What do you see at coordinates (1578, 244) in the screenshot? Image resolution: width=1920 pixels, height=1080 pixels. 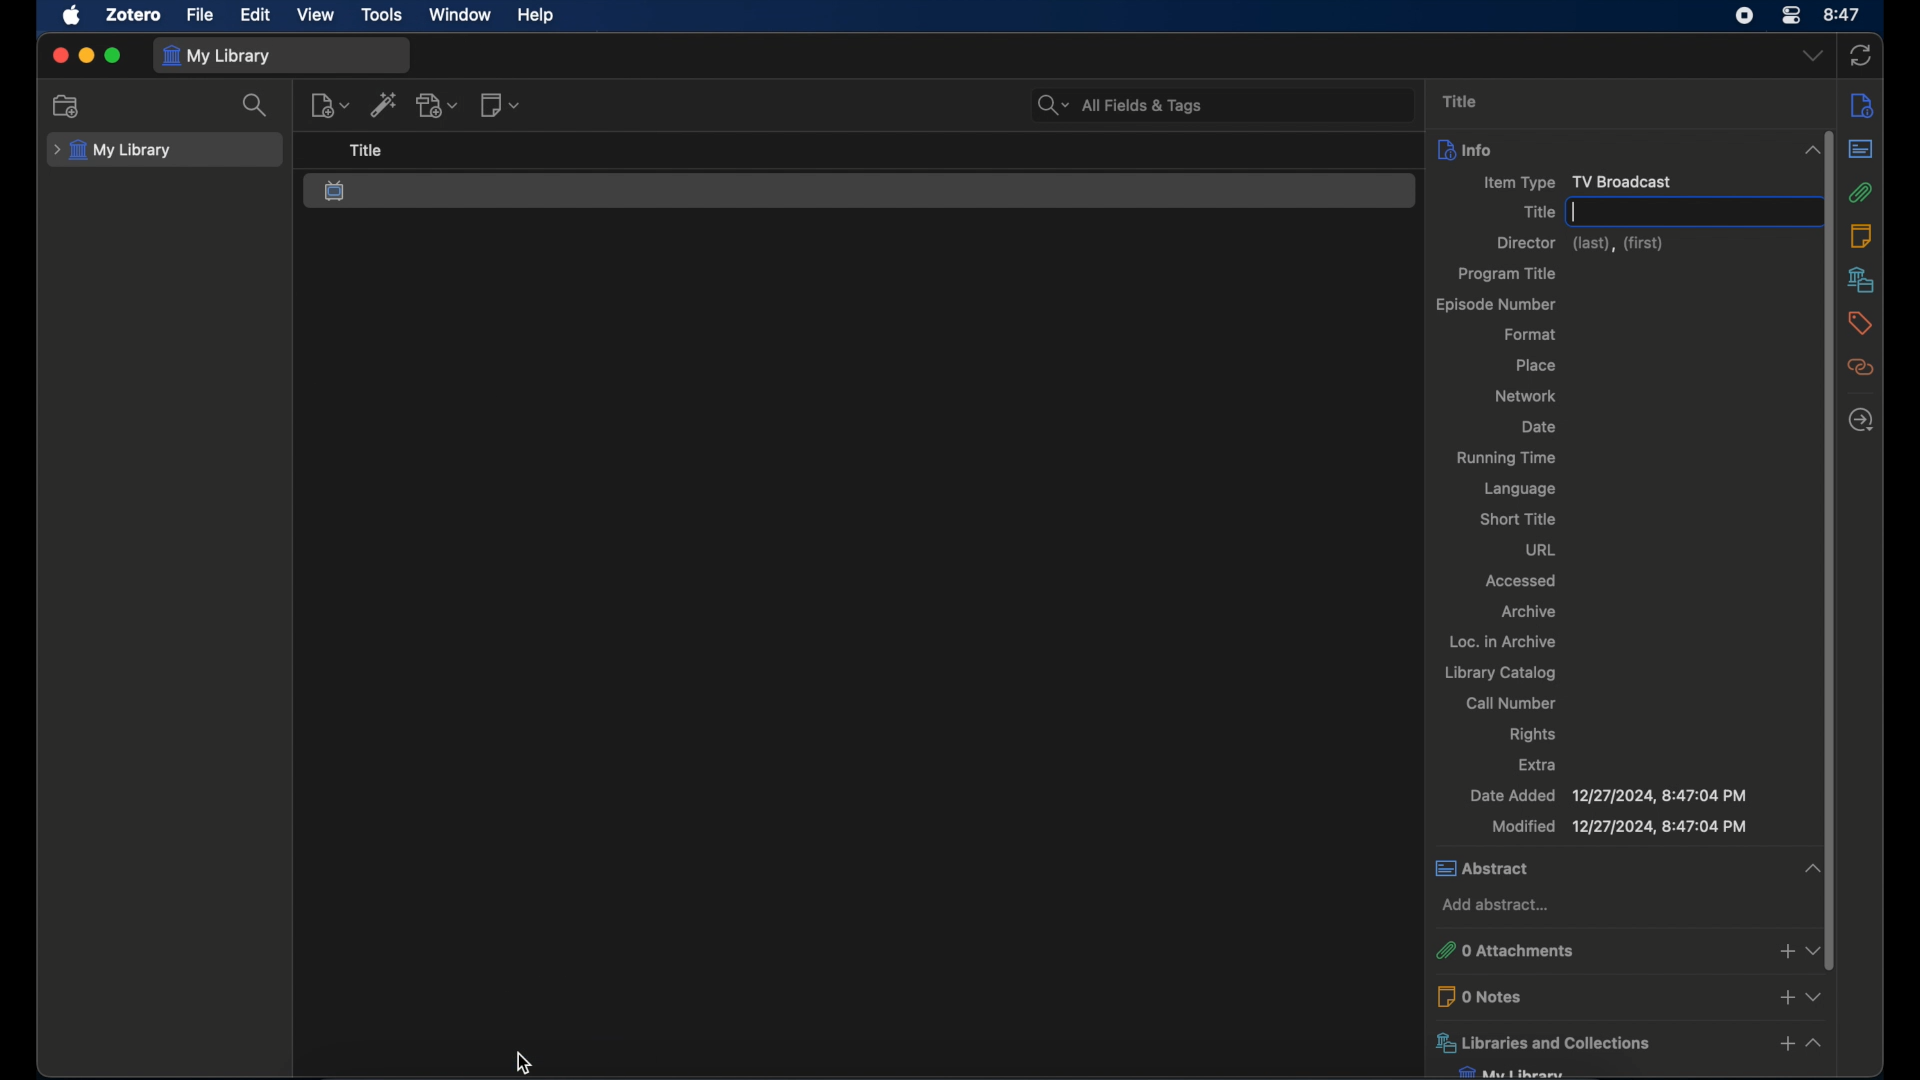 I see `director` at bounding box center [1578, 244].